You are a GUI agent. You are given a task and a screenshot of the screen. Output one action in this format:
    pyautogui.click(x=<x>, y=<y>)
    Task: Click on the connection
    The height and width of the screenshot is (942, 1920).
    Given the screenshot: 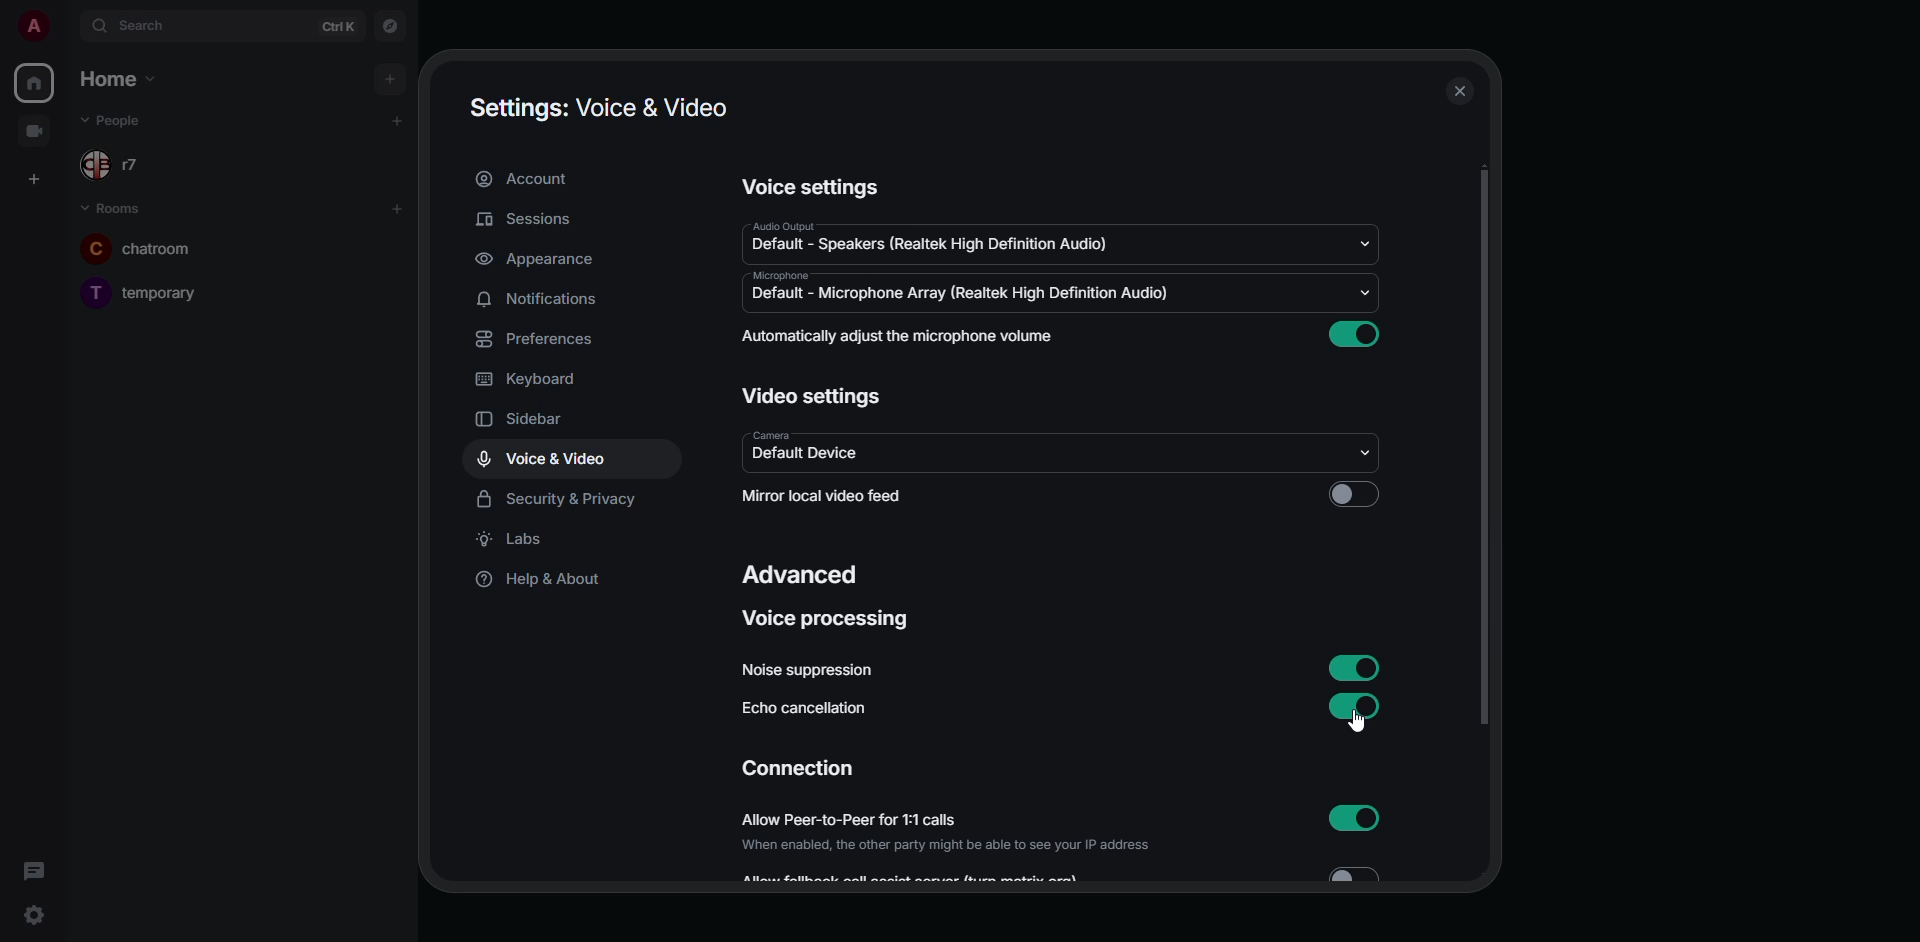 What is the action you would take?
    pyautogui.click(x=801, y=770)
    